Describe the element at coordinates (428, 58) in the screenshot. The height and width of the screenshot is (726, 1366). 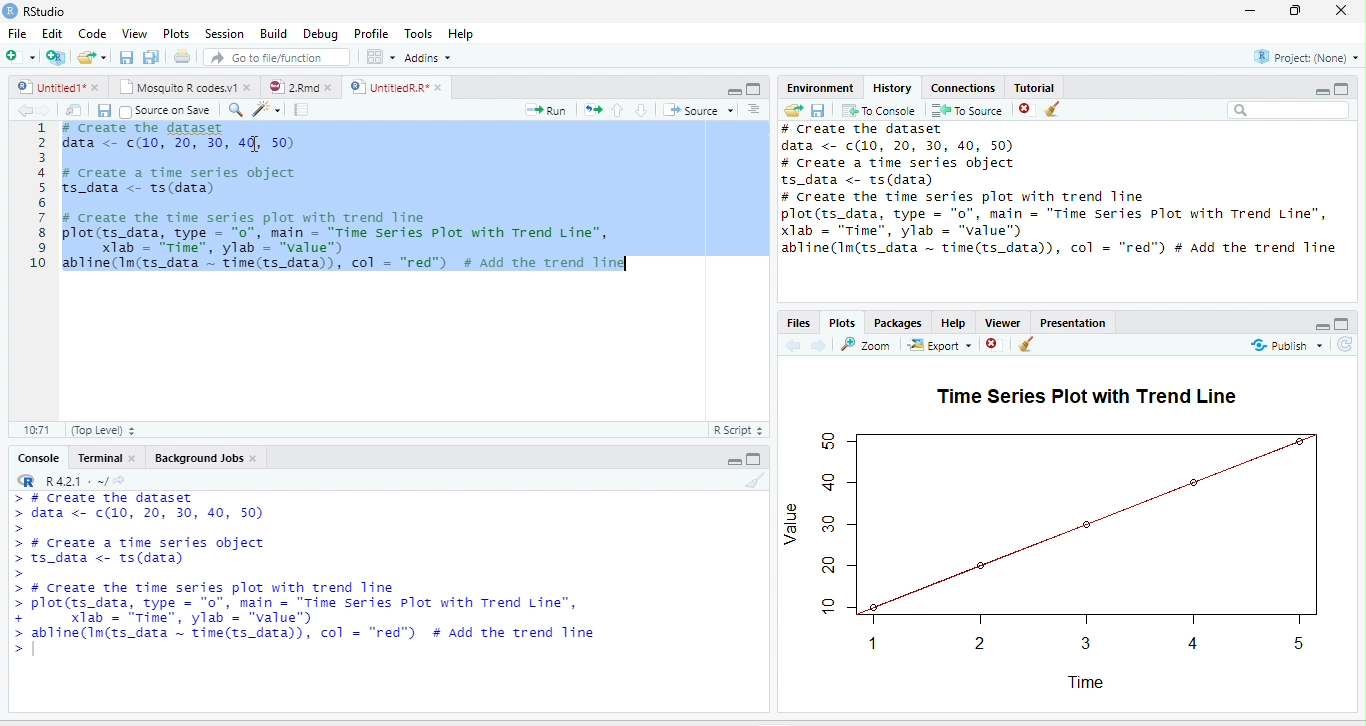
I see `Addins` at that location.